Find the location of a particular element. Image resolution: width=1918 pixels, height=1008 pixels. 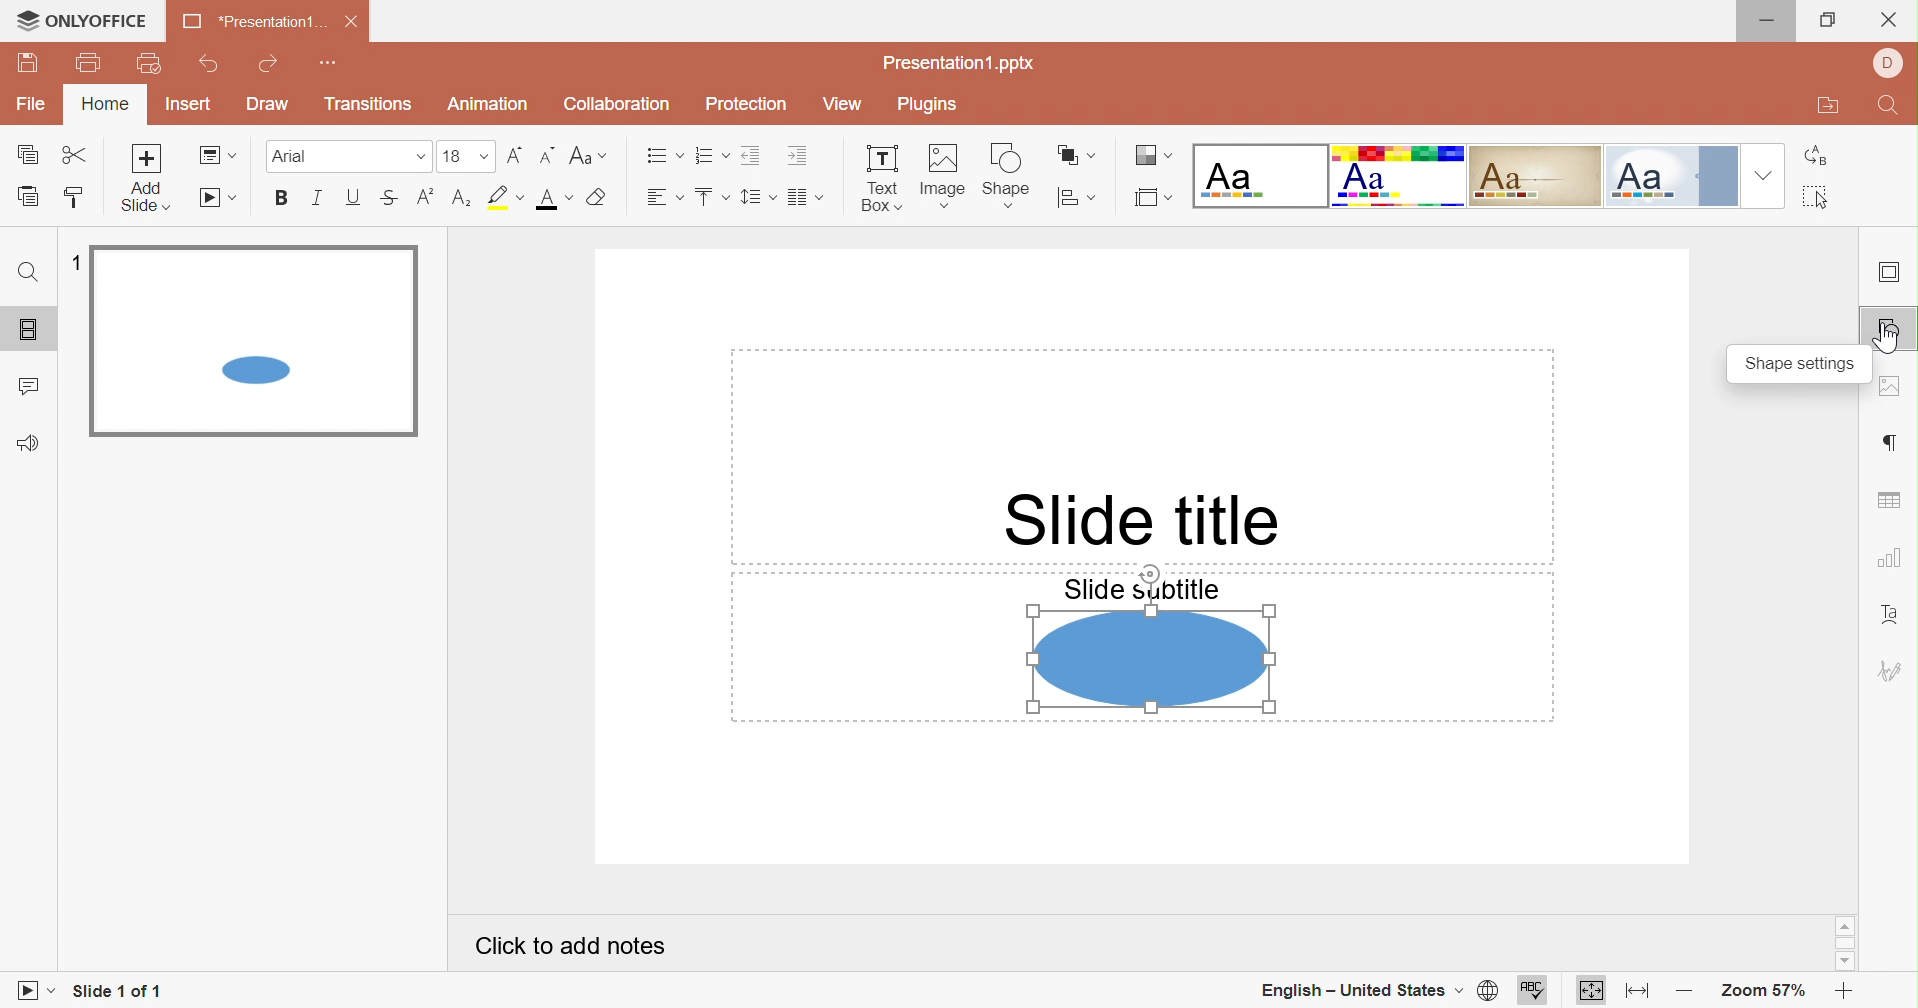

Image is located at coordinates (944, 177).